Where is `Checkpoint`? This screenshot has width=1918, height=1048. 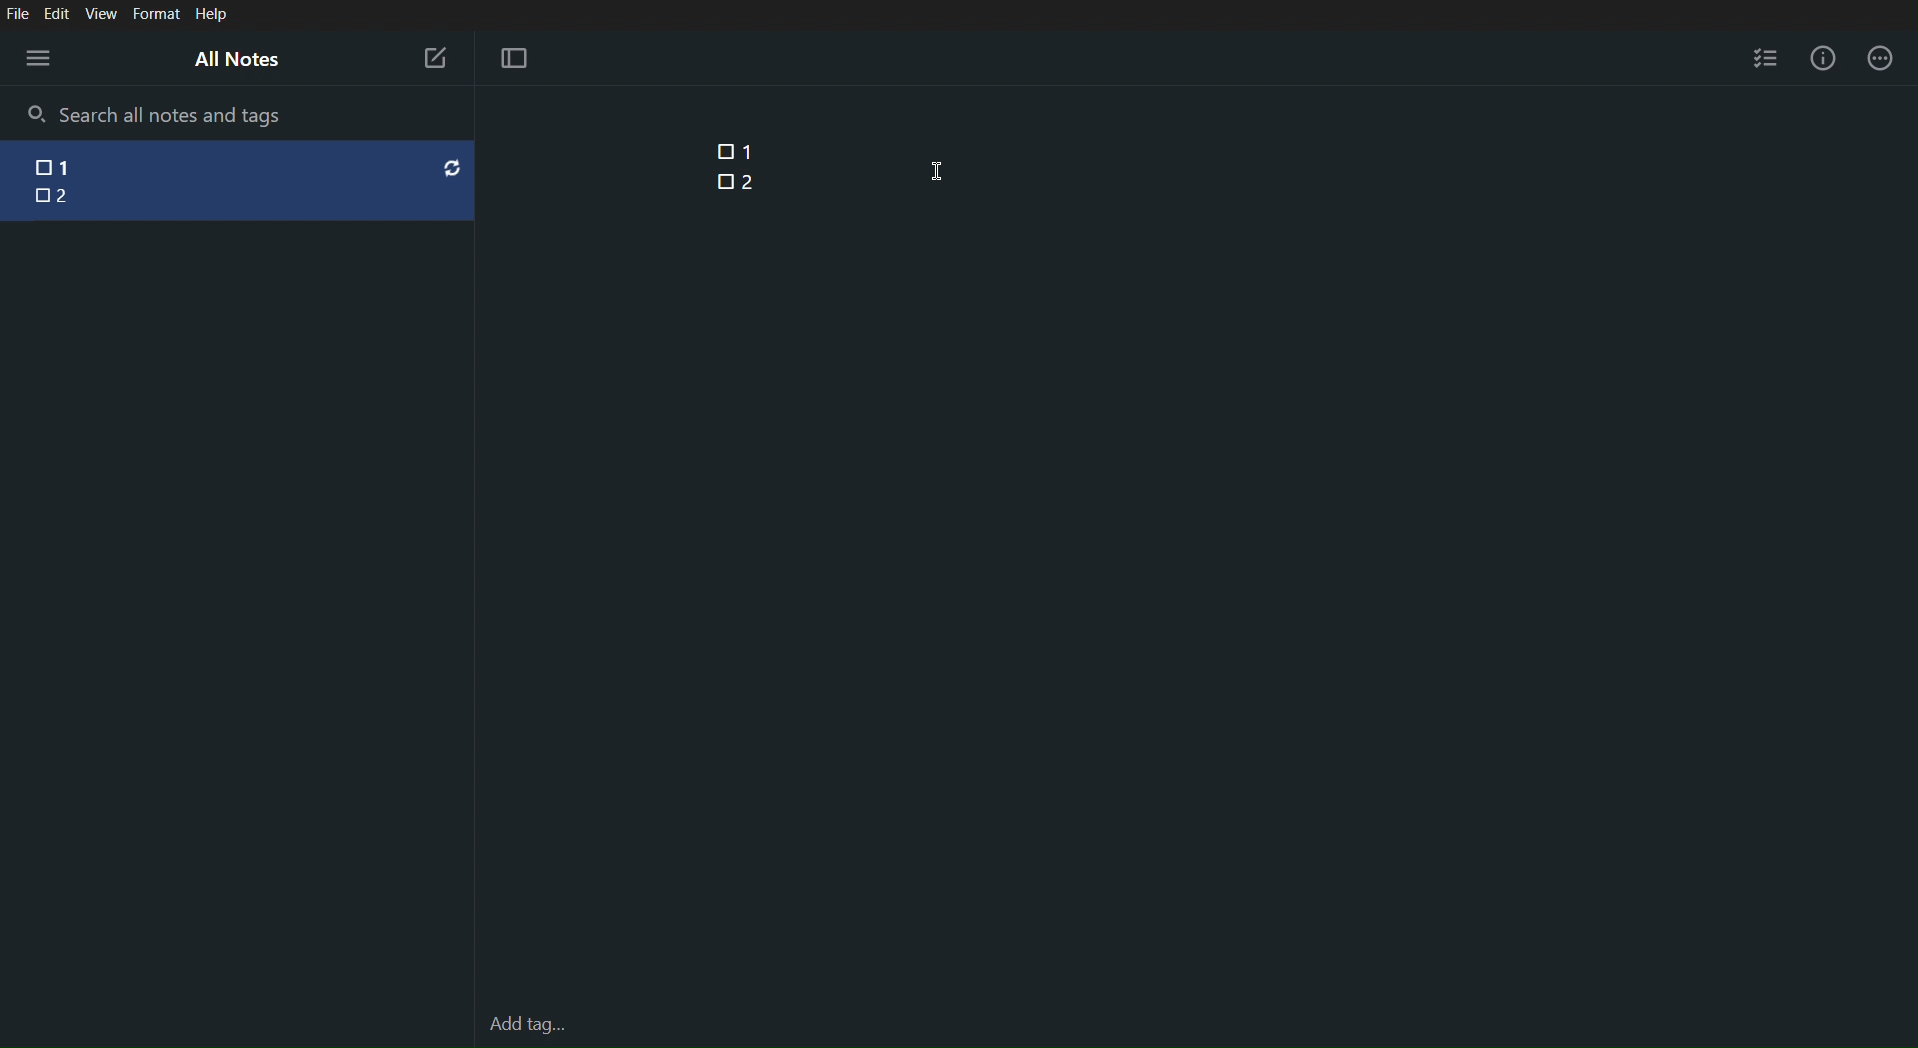
Checkpoint is located at coordinates (724, 181).